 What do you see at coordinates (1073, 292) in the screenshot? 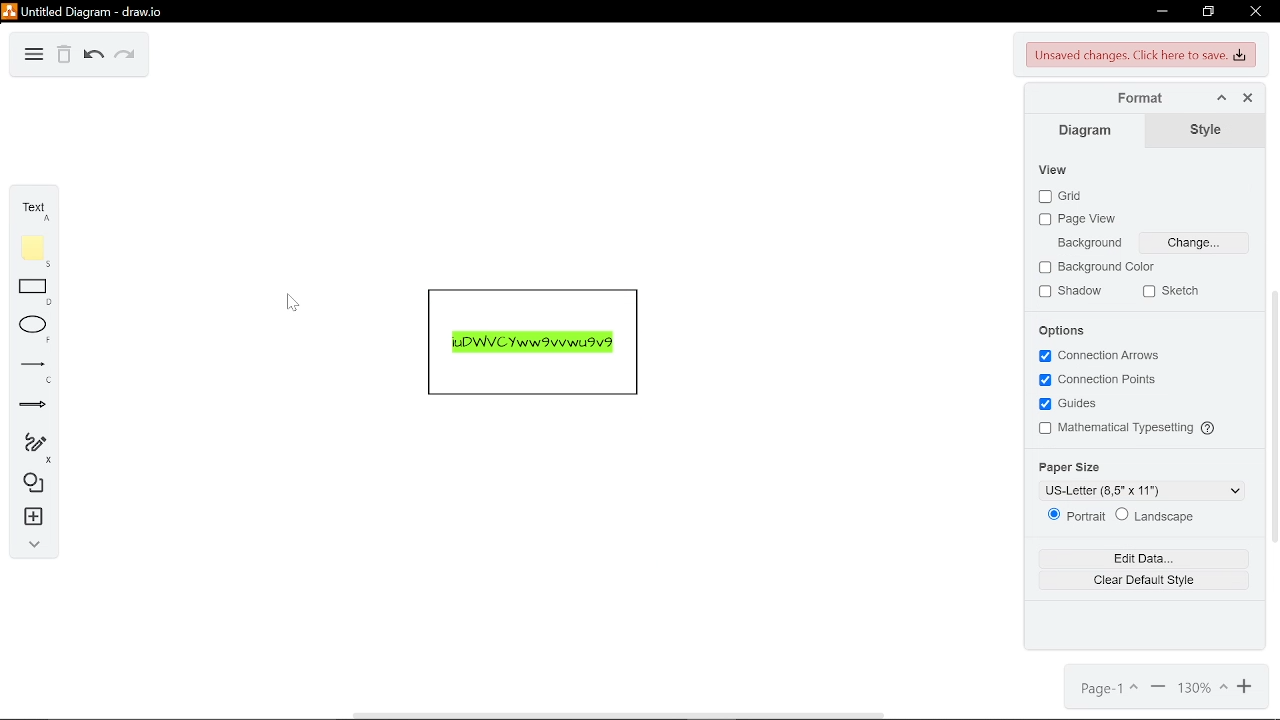
I see `shadow` at bounding box center [1073, 292].